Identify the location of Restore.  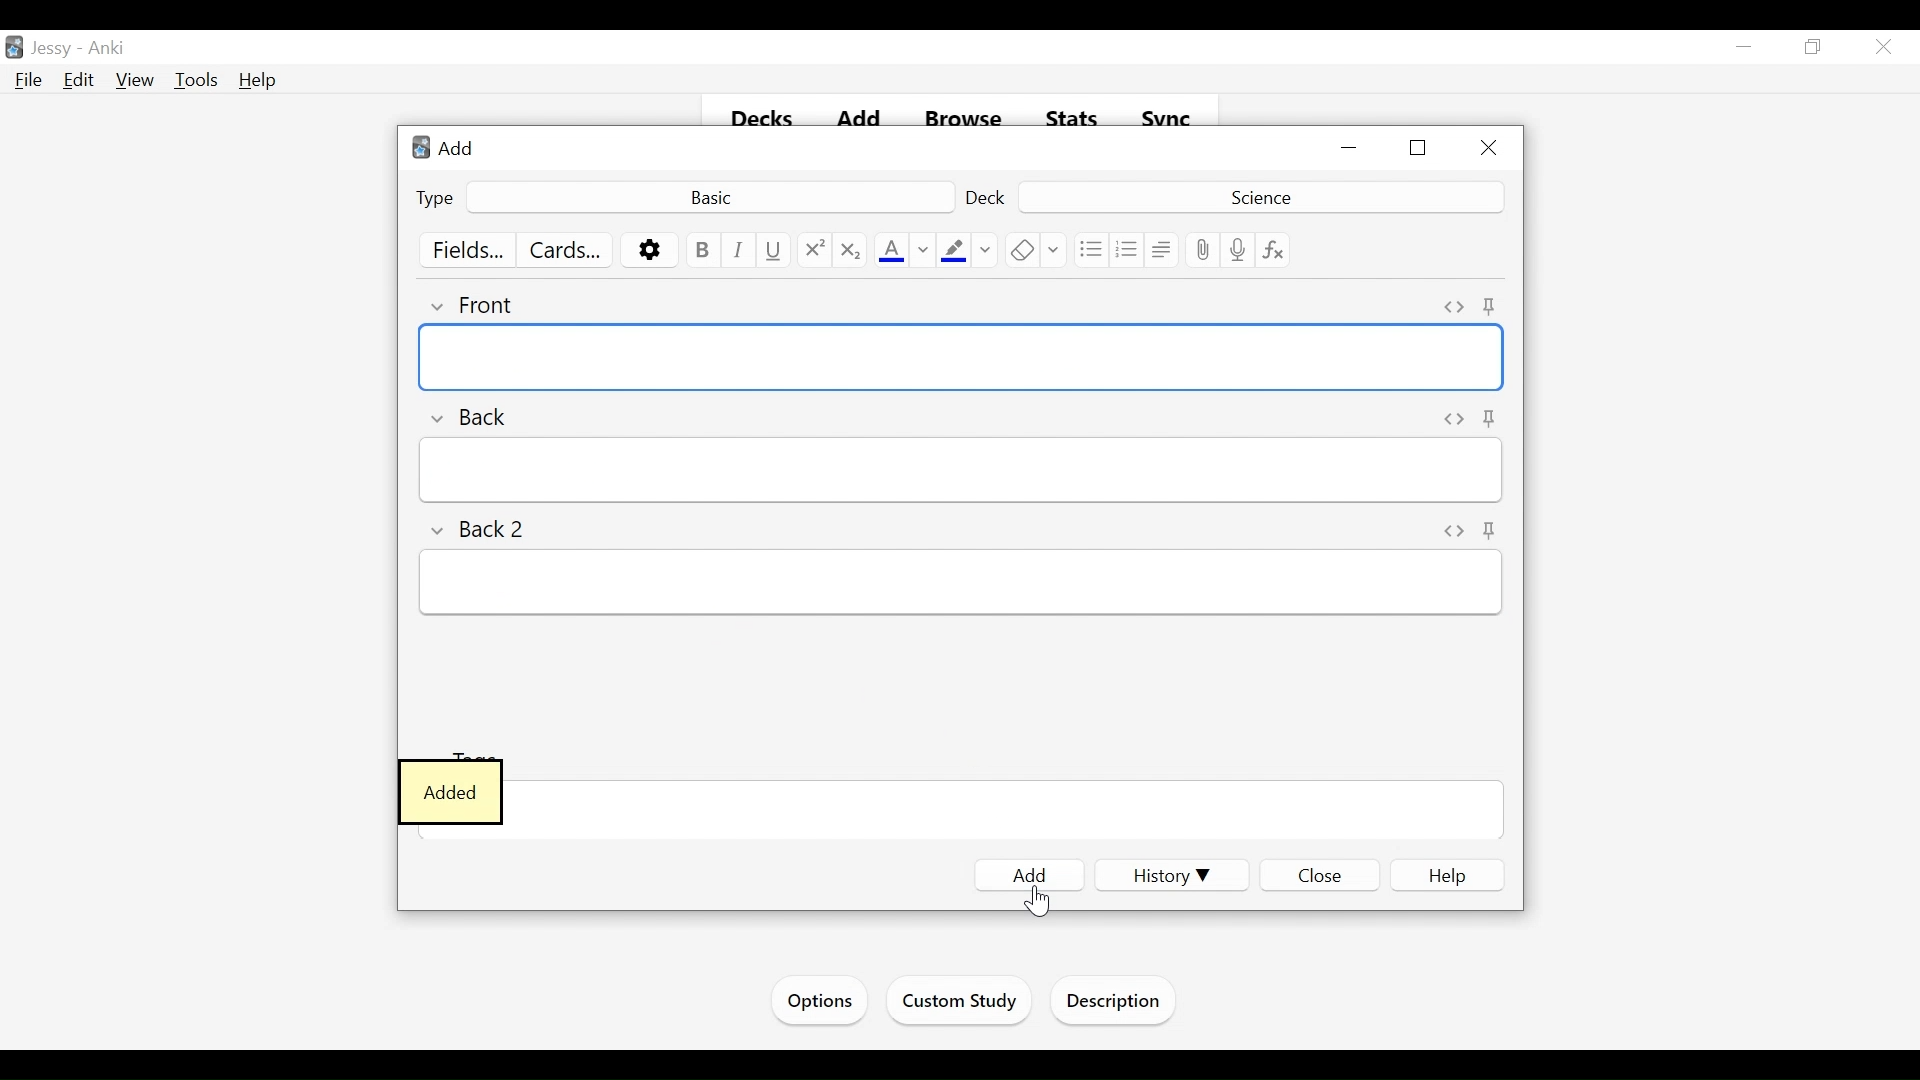
(1811, 48).